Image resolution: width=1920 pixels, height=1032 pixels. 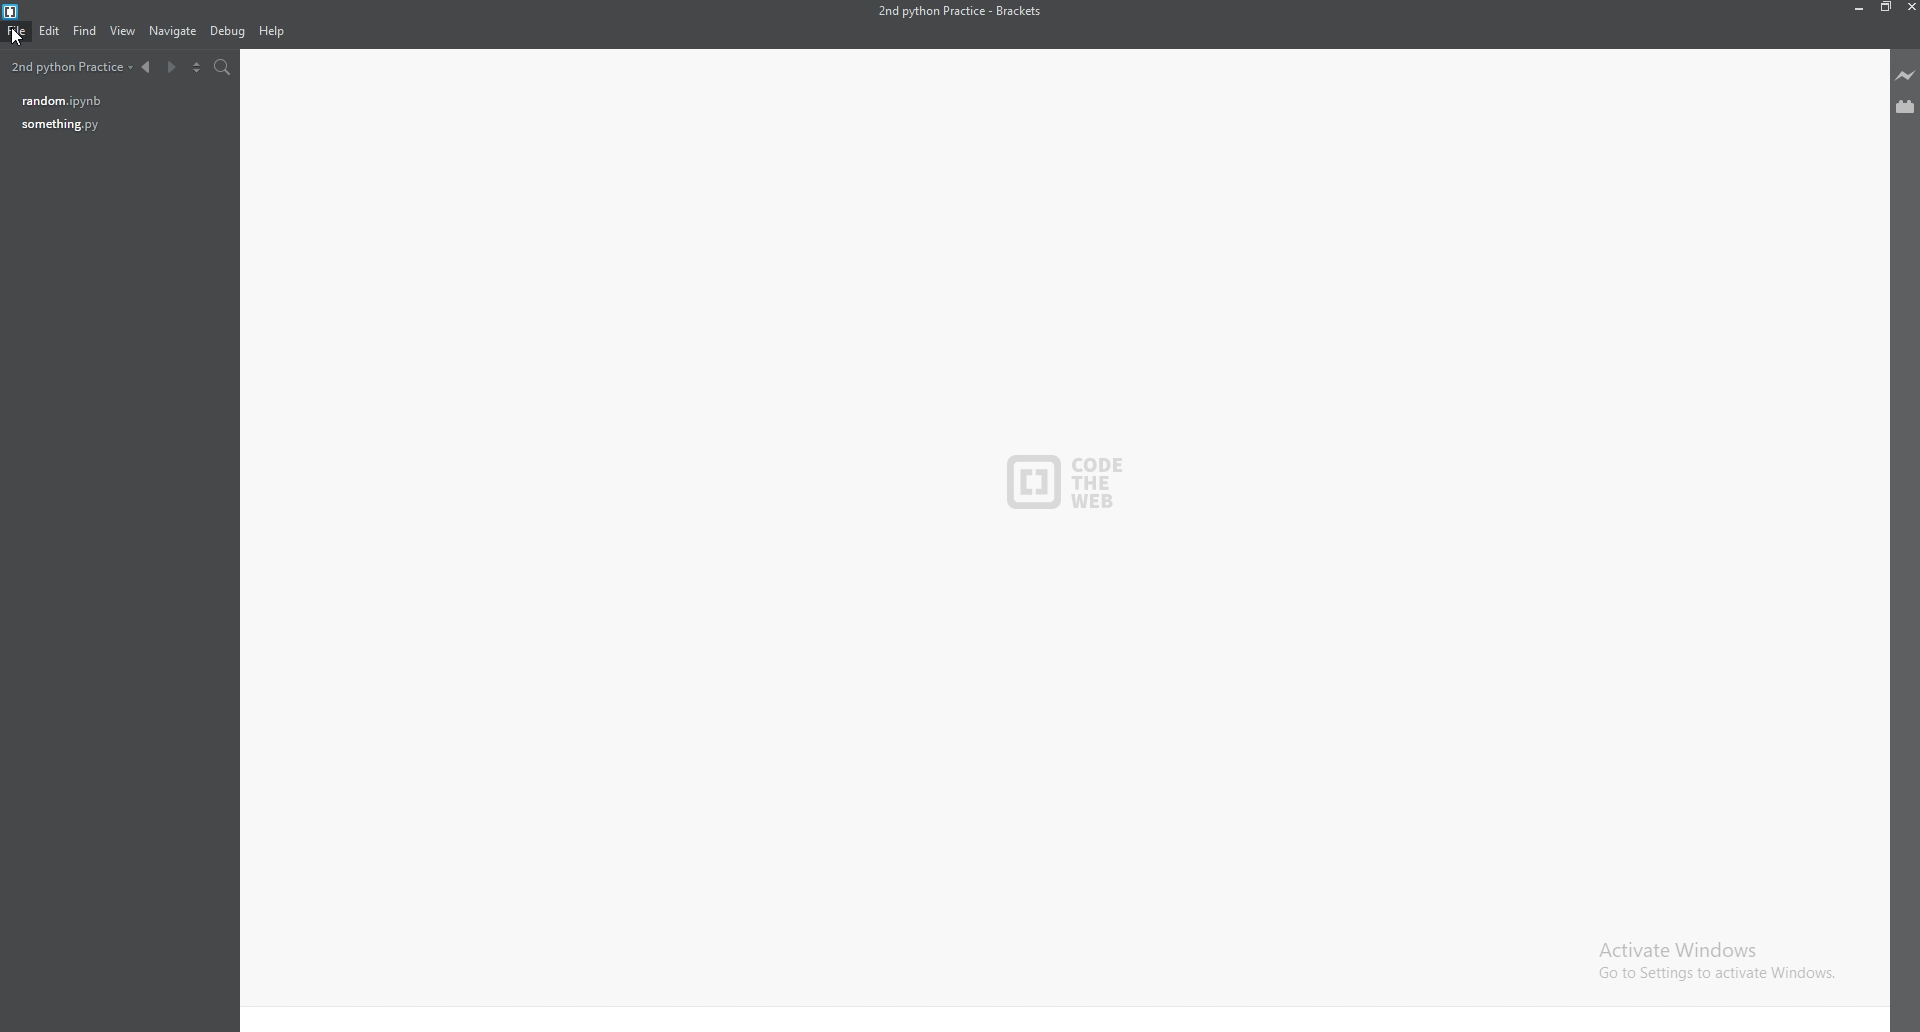 I want to click on extension viewer, so click(x=1904, y=108).